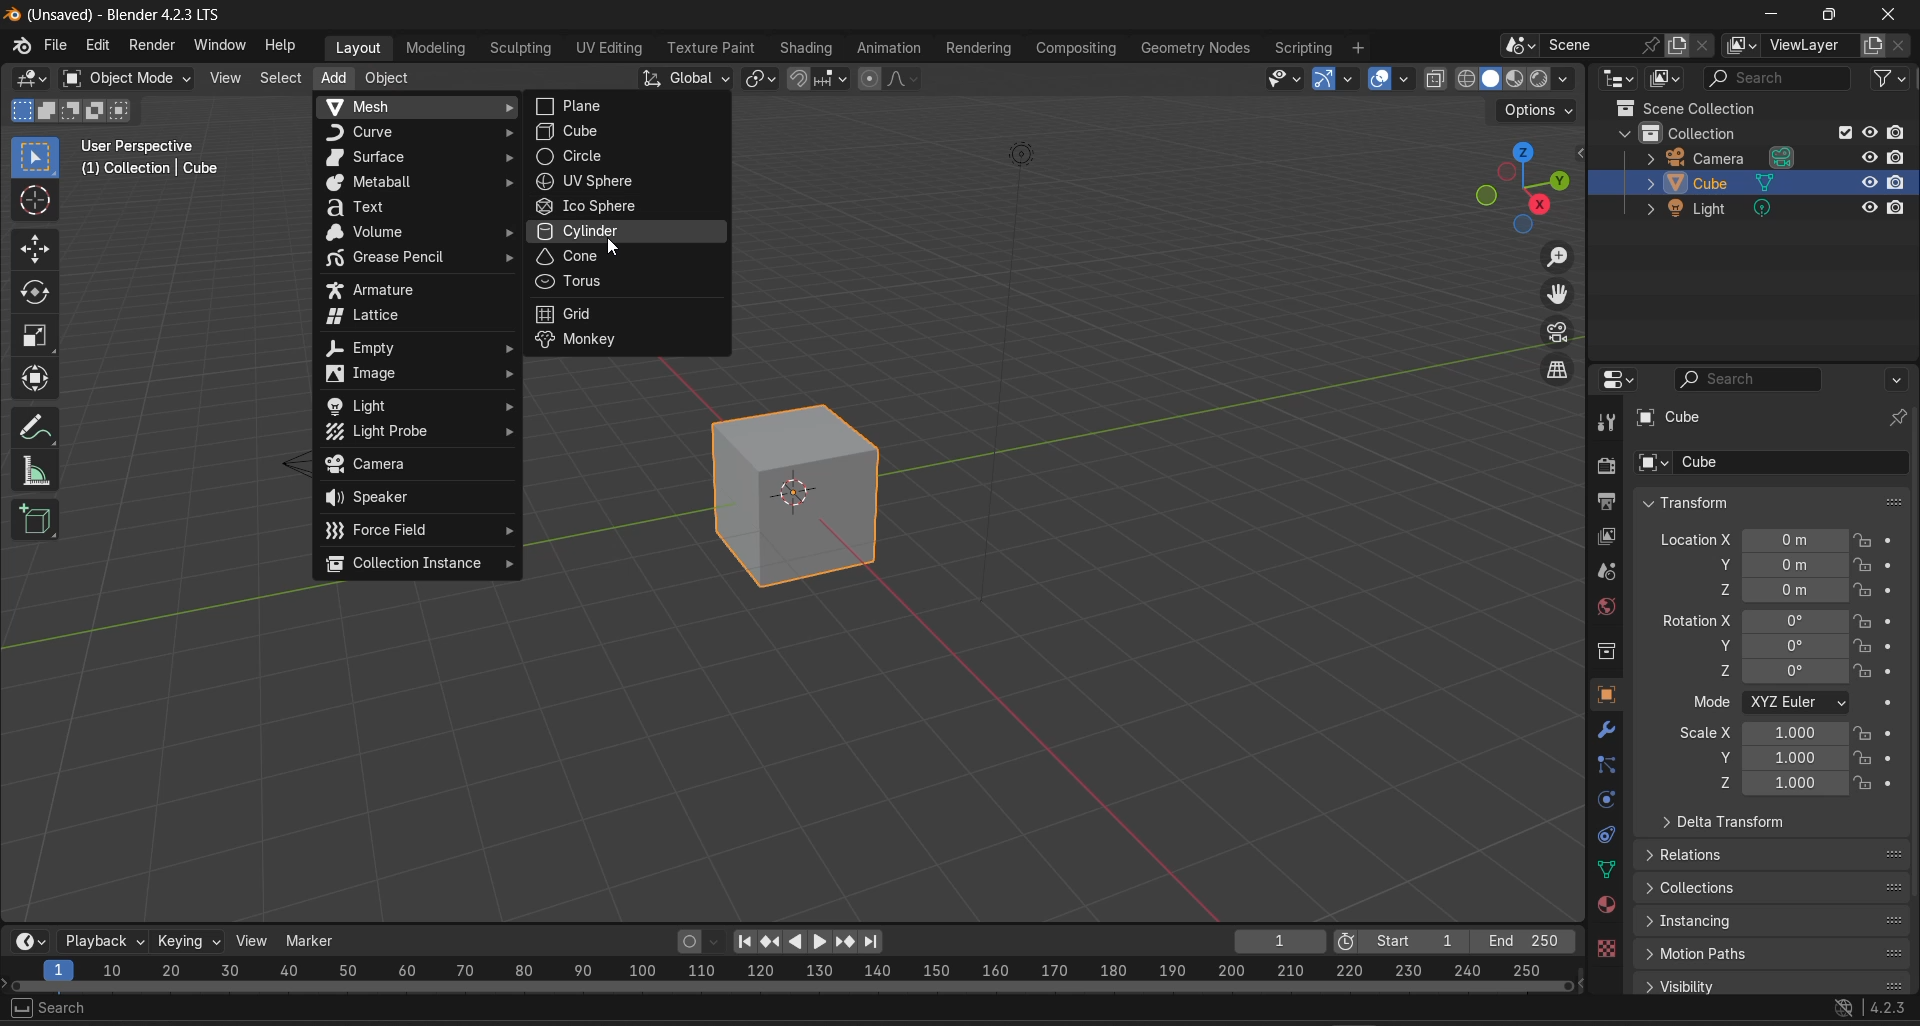  Describe the element at coordinates (1865, 621) in the screenshot. I see `lock rotation` at that location.